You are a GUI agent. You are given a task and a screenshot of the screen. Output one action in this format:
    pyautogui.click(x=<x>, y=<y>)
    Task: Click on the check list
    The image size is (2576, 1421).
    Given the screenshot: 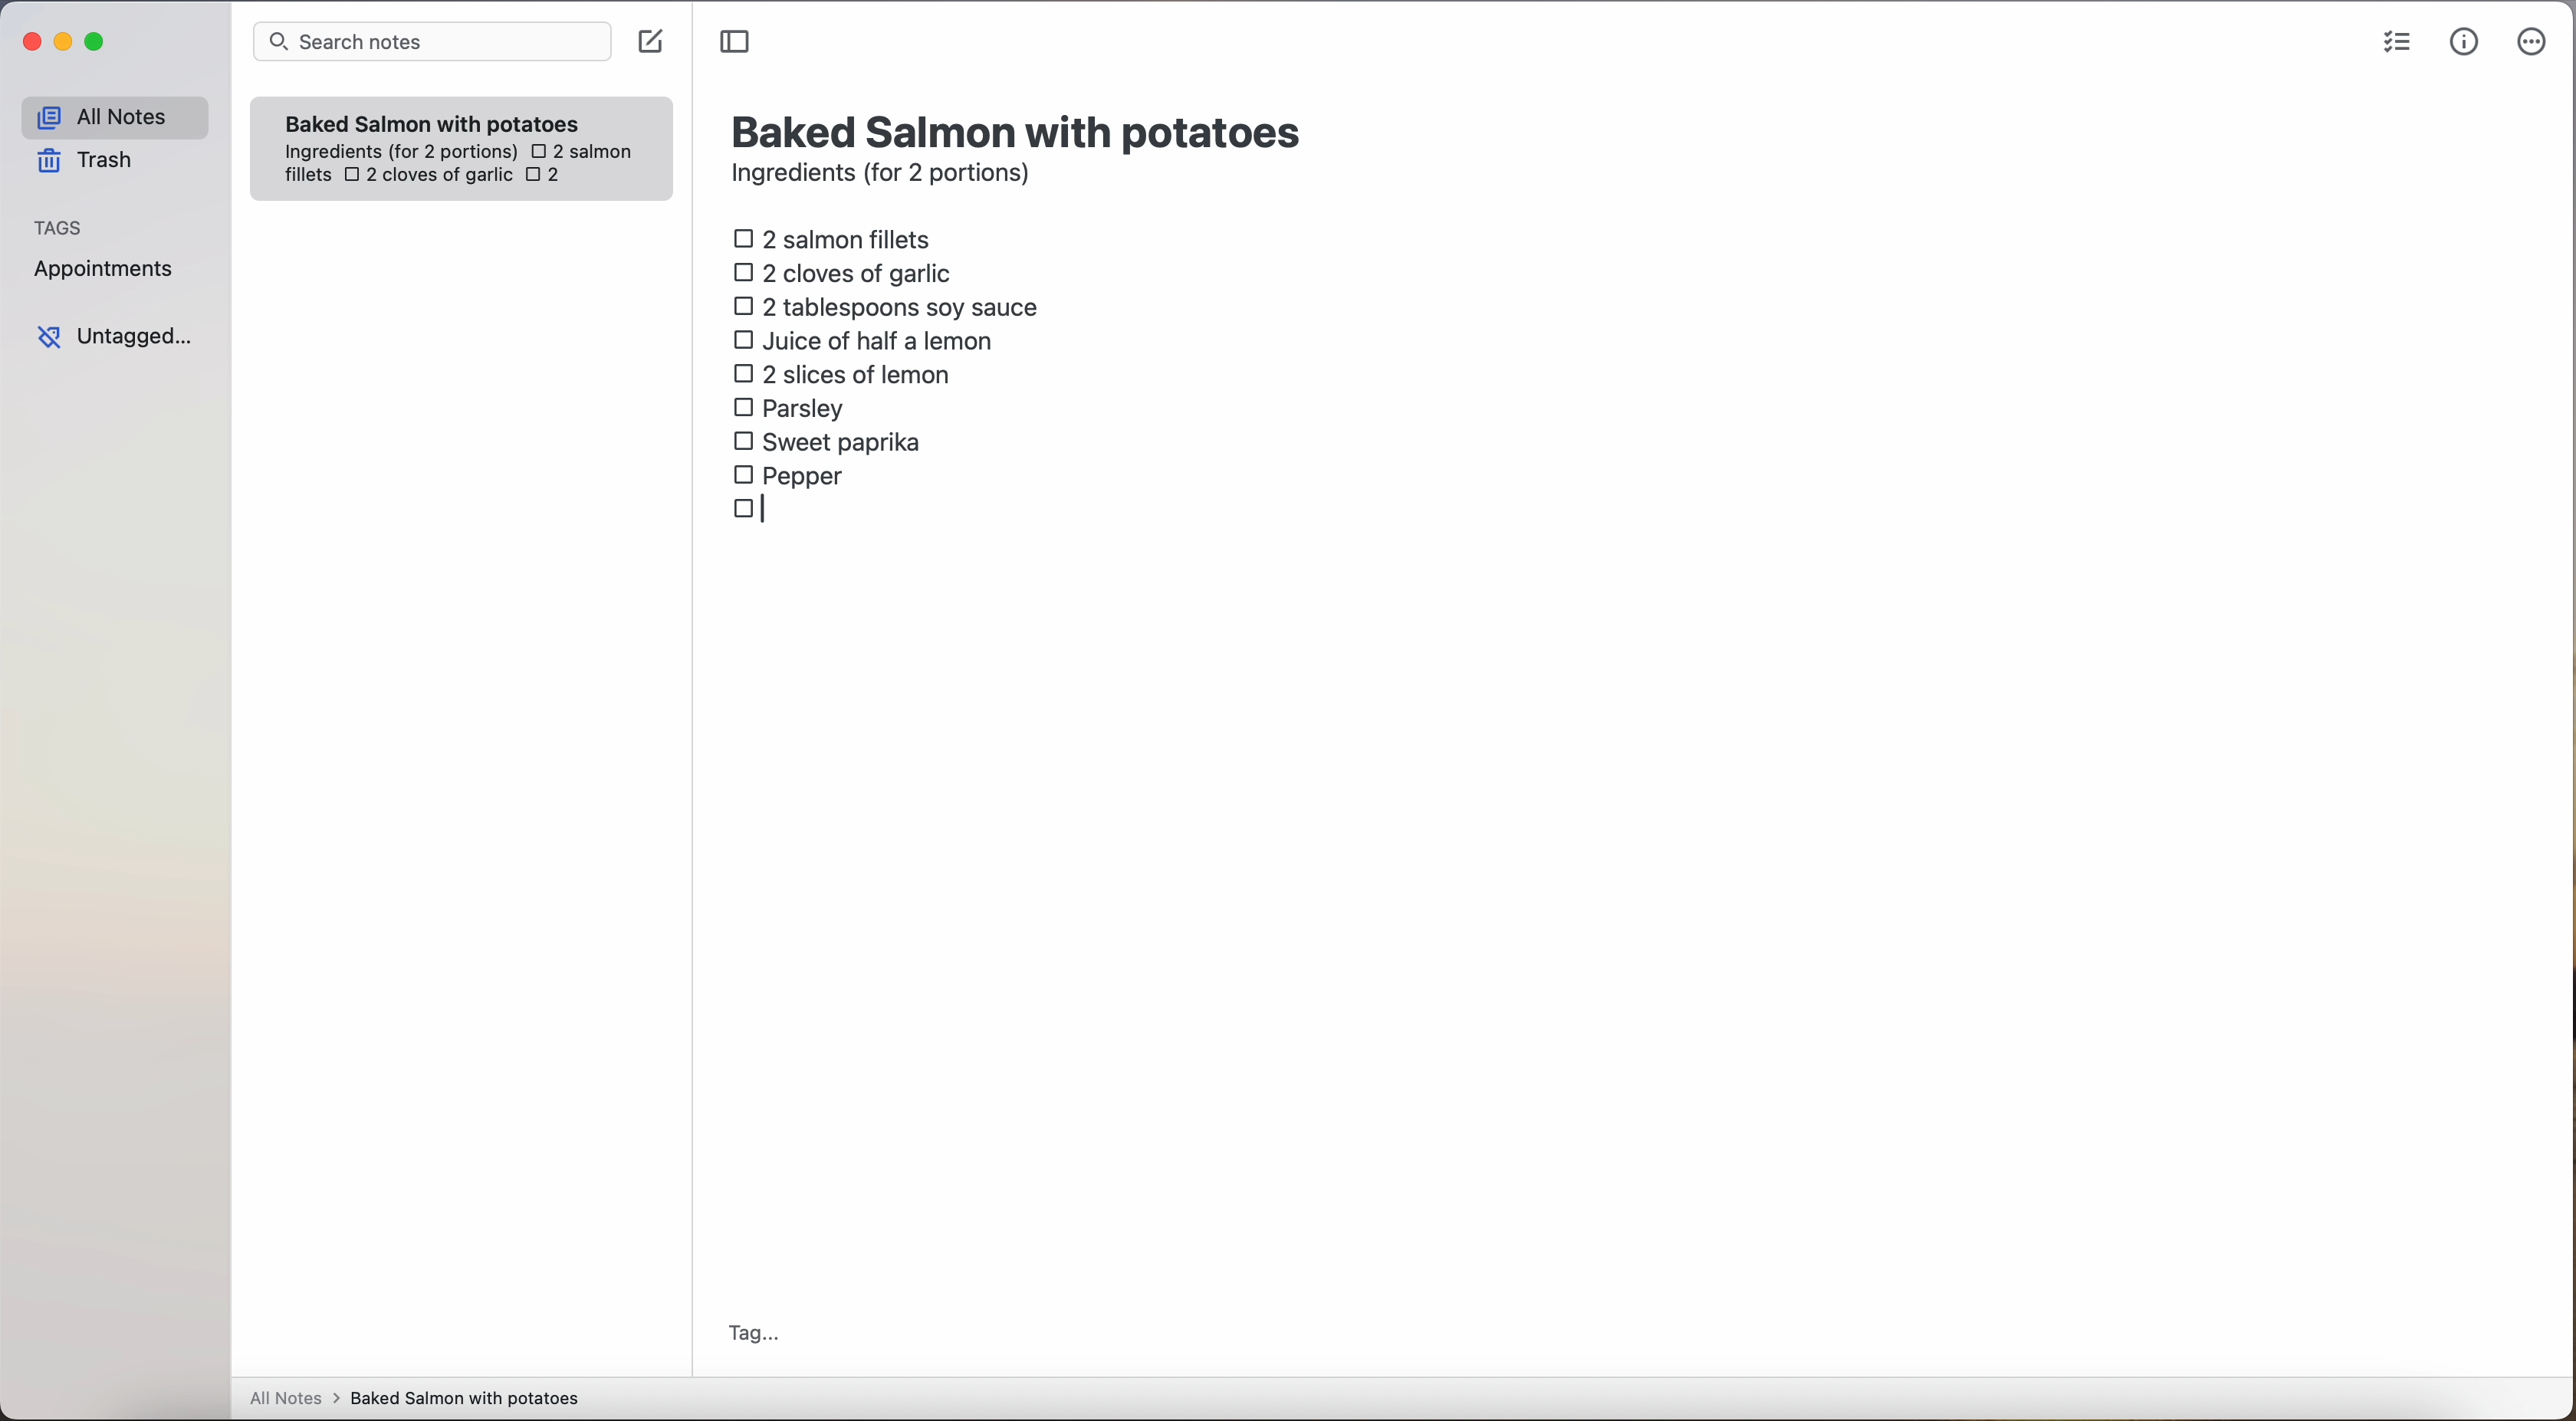 What is the action you would take?
    pyautogui.click(x=2397, y=43)
    